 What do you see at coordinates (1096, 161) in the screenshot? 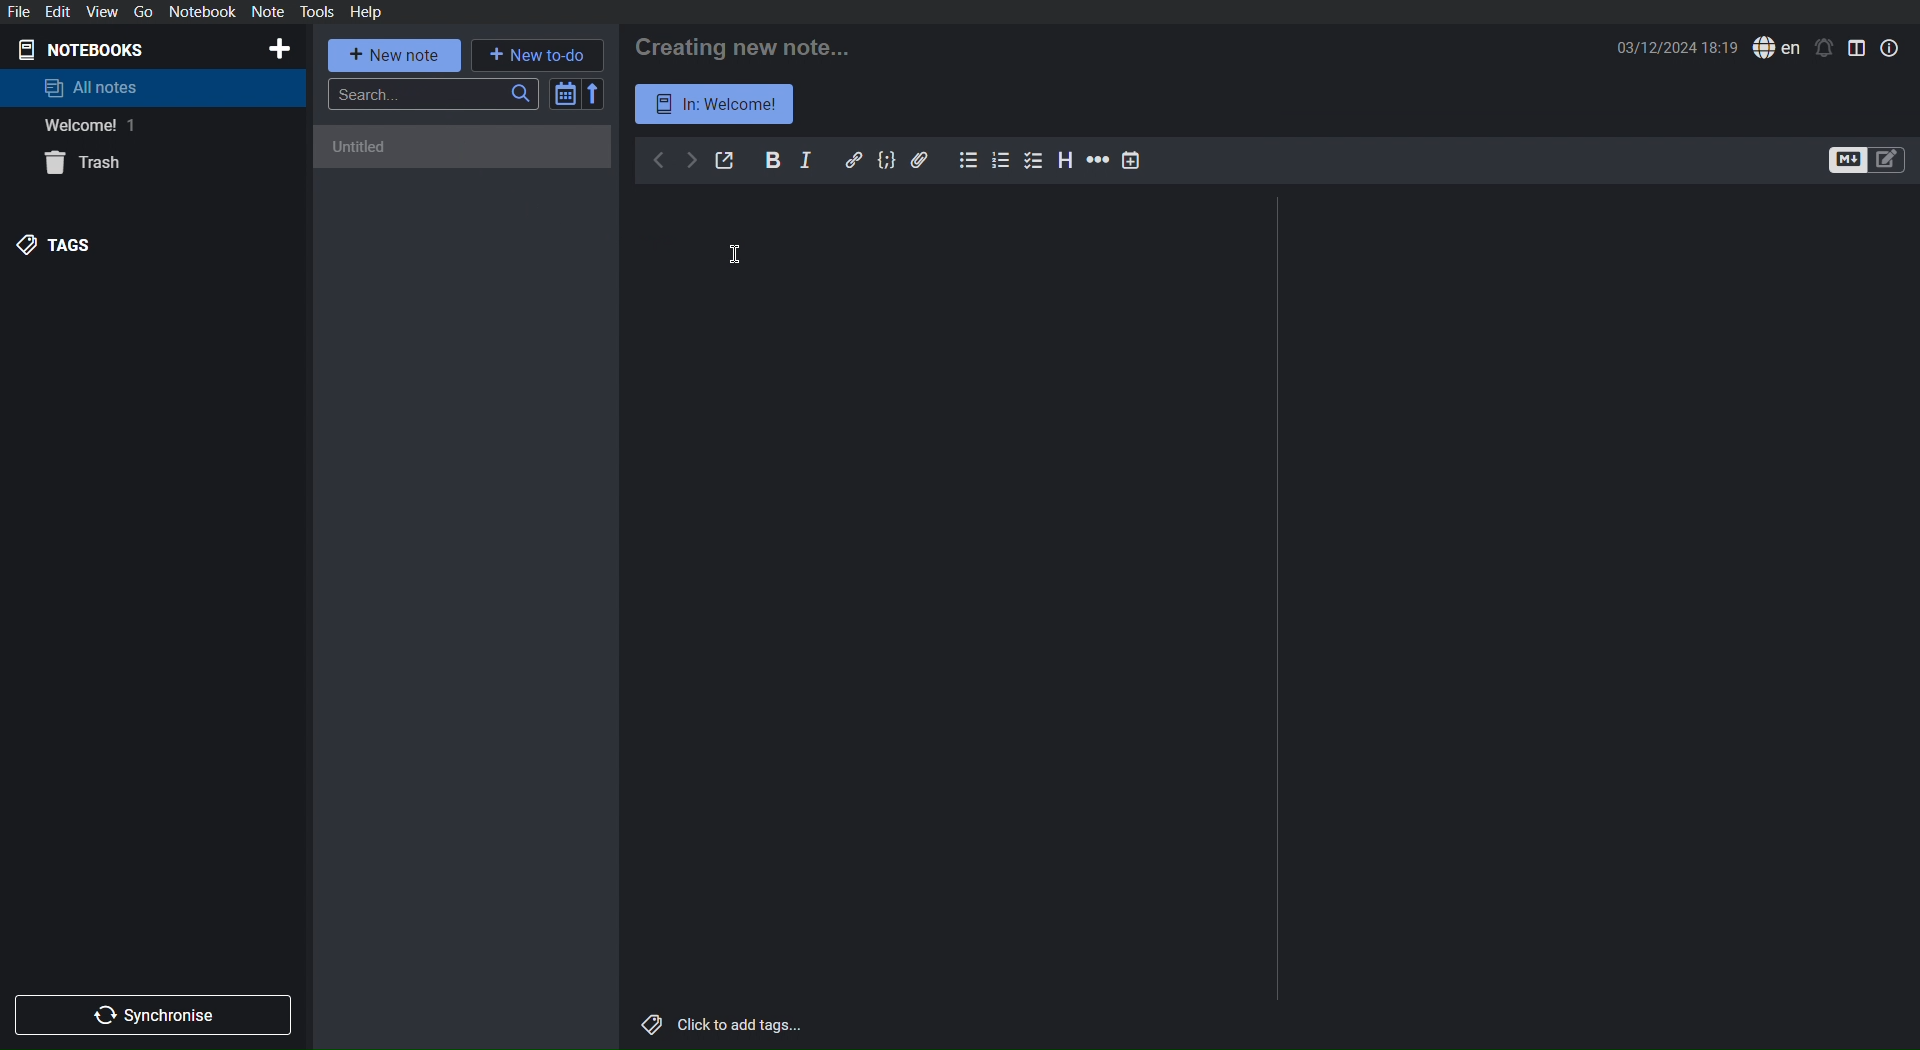
I see `Horizontal Rule` at bounding box center [1096, 161].